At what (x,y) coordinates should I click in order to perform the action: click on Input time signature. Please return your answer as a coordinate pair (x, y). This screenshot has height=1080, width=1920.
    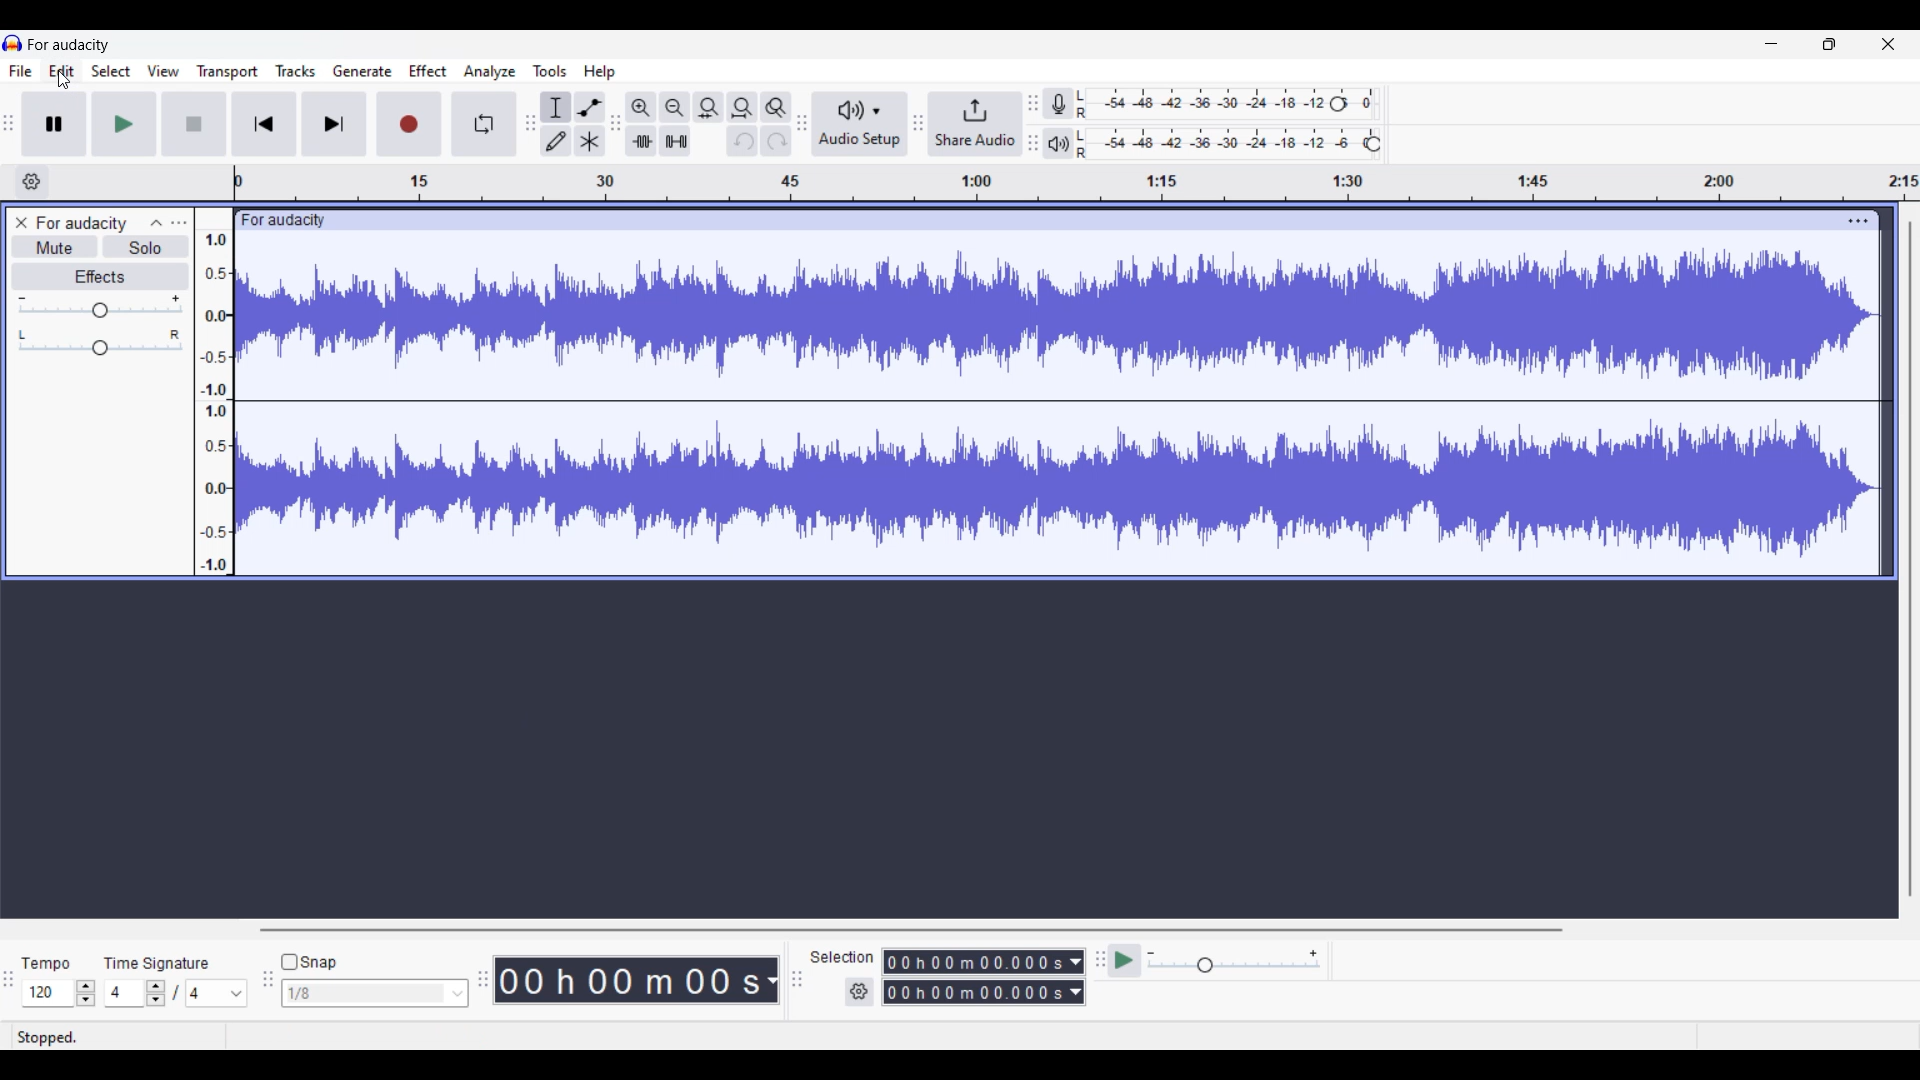
    Looking at the image, I should click on (124, 993).